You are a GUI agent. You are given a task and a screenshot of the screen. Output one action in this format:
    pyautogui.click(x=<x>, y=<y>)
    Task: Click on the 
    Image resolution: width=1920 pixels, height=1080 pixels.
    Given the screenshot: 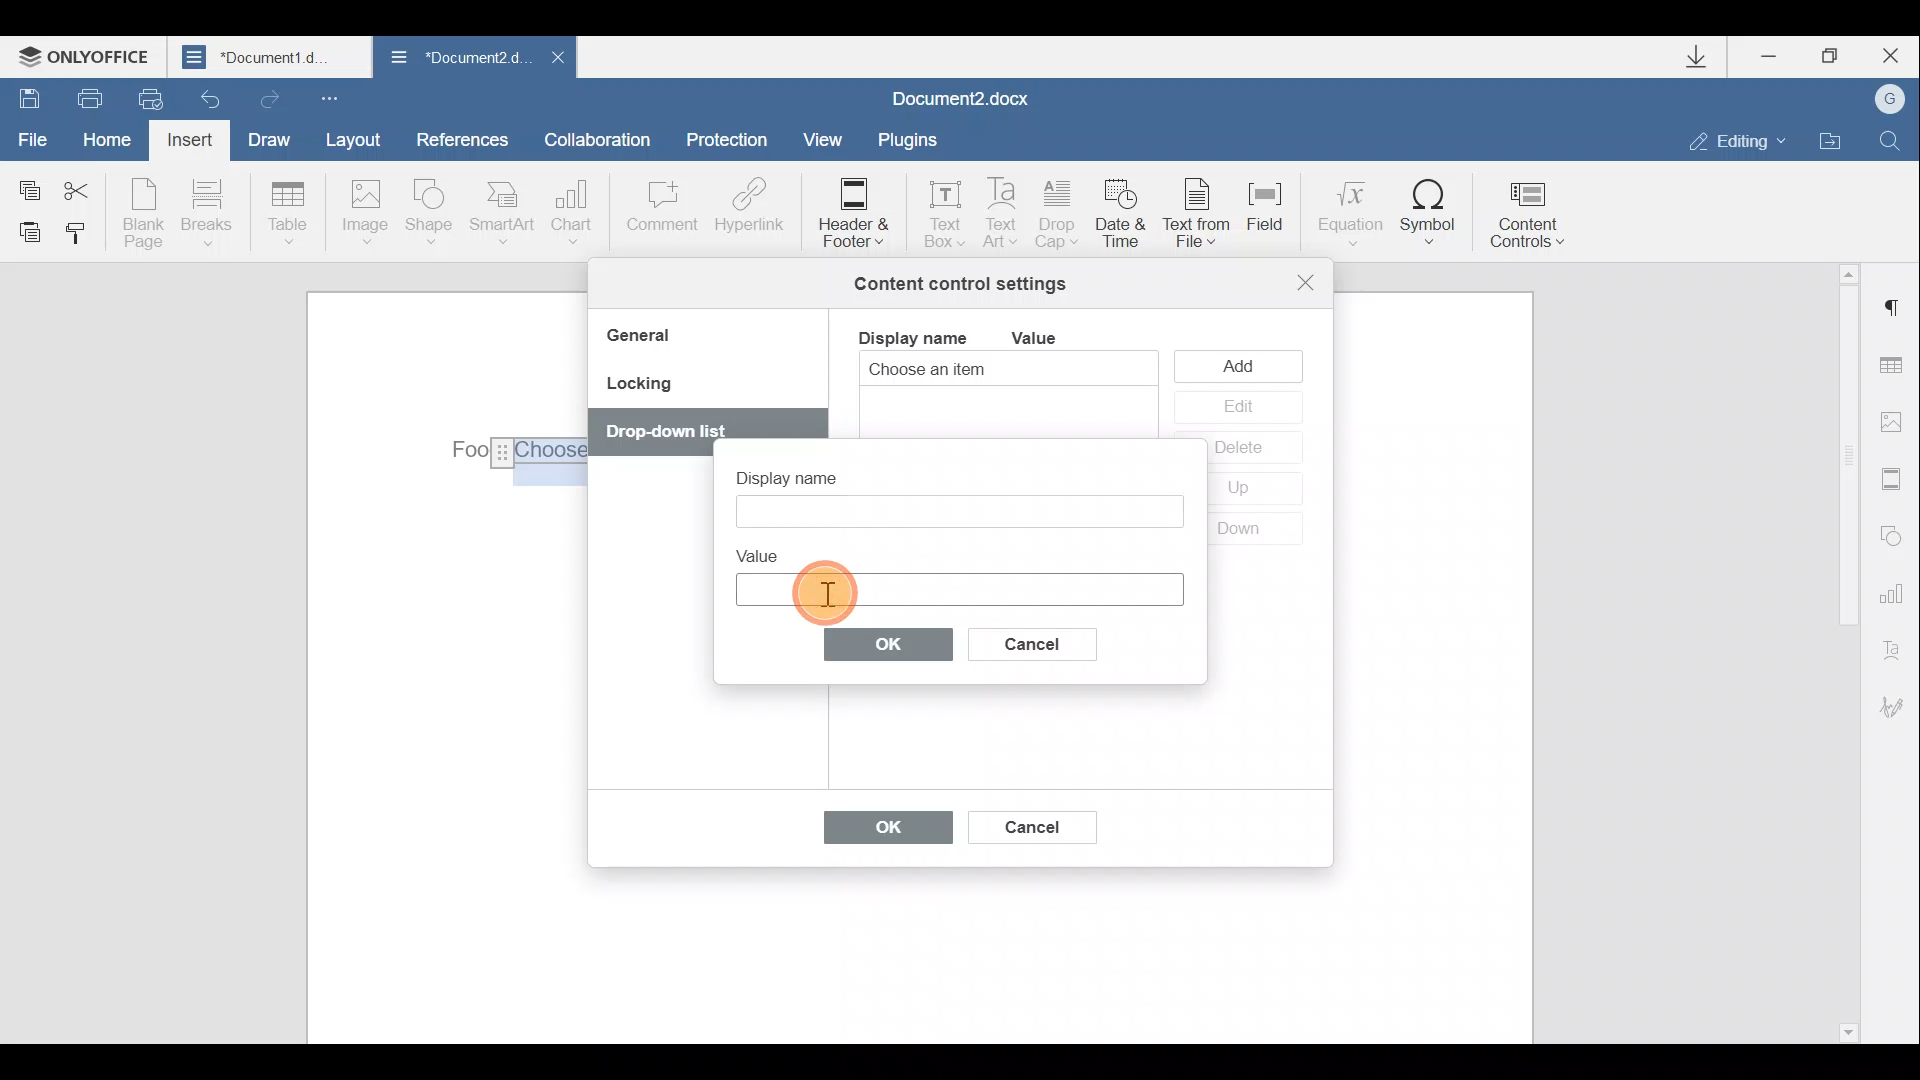 What is the action you would take?
    pyautogui.click(x=514, y=454)
    